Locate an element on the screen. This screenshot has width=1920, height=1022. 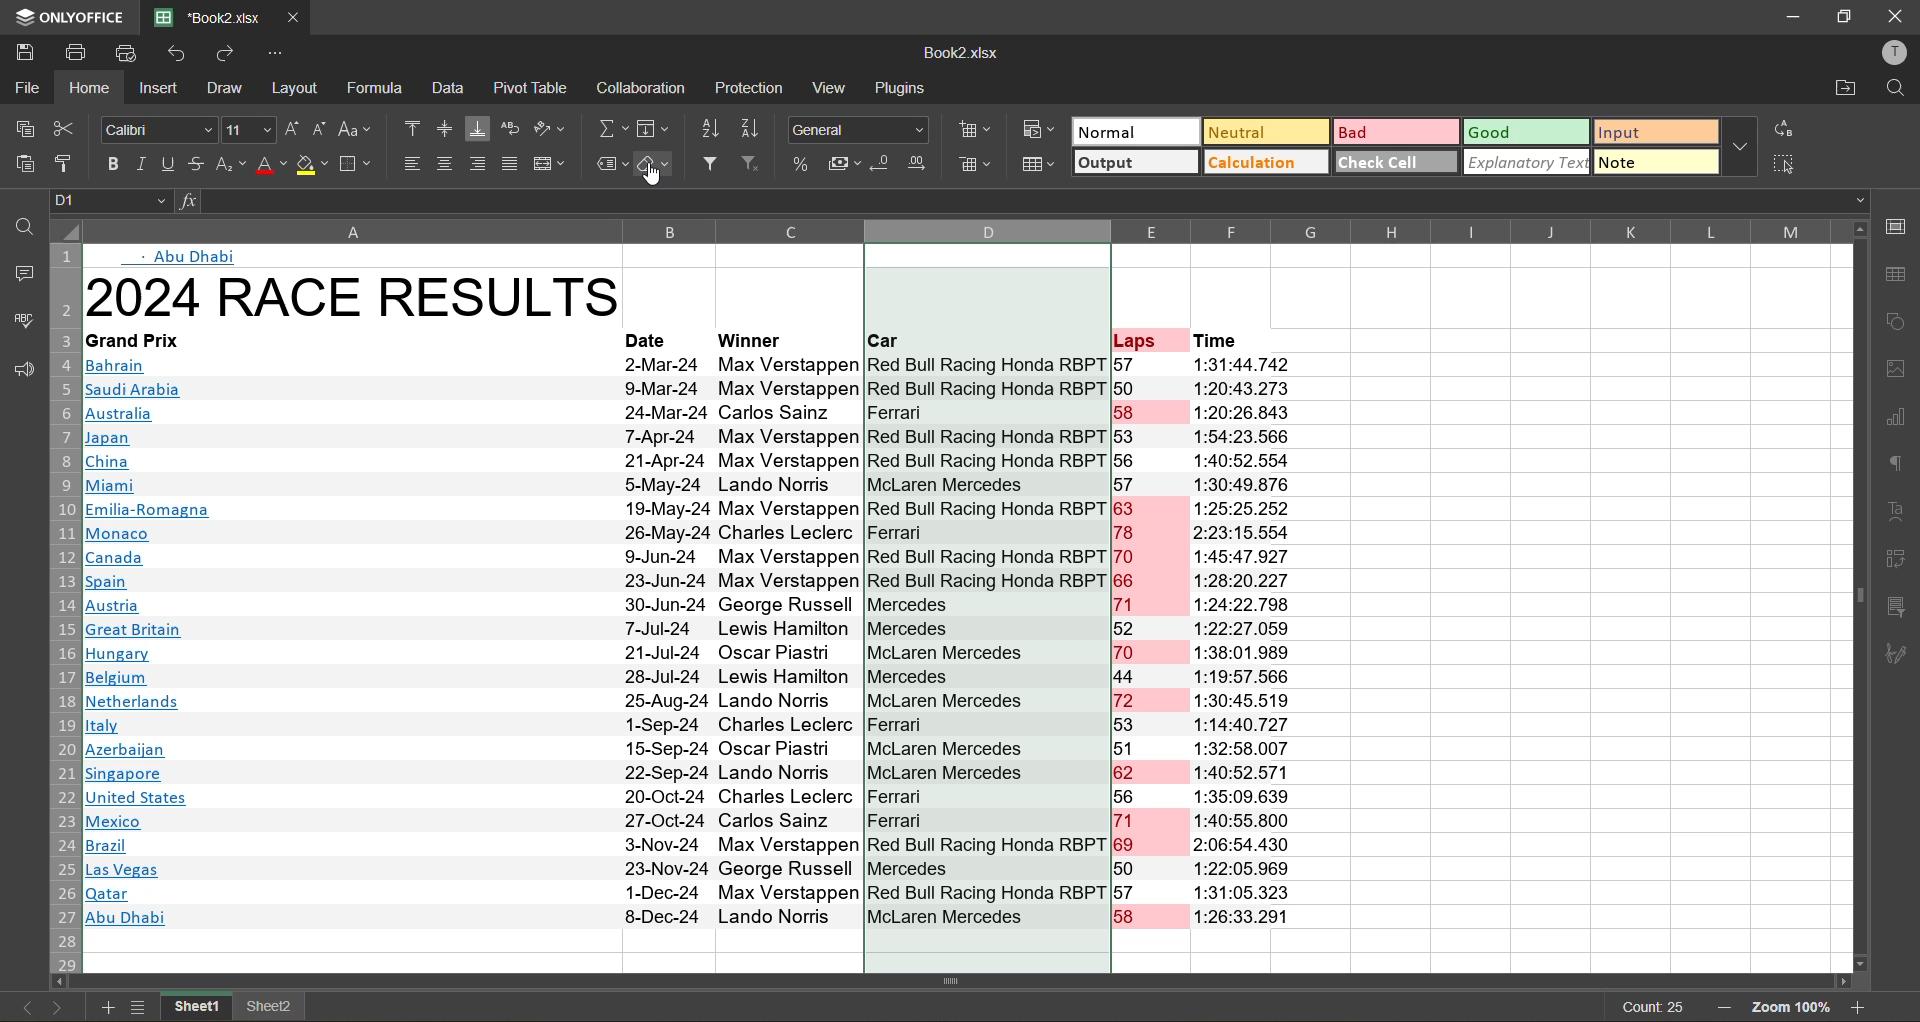
Time is located at coordinates (1222, 341).